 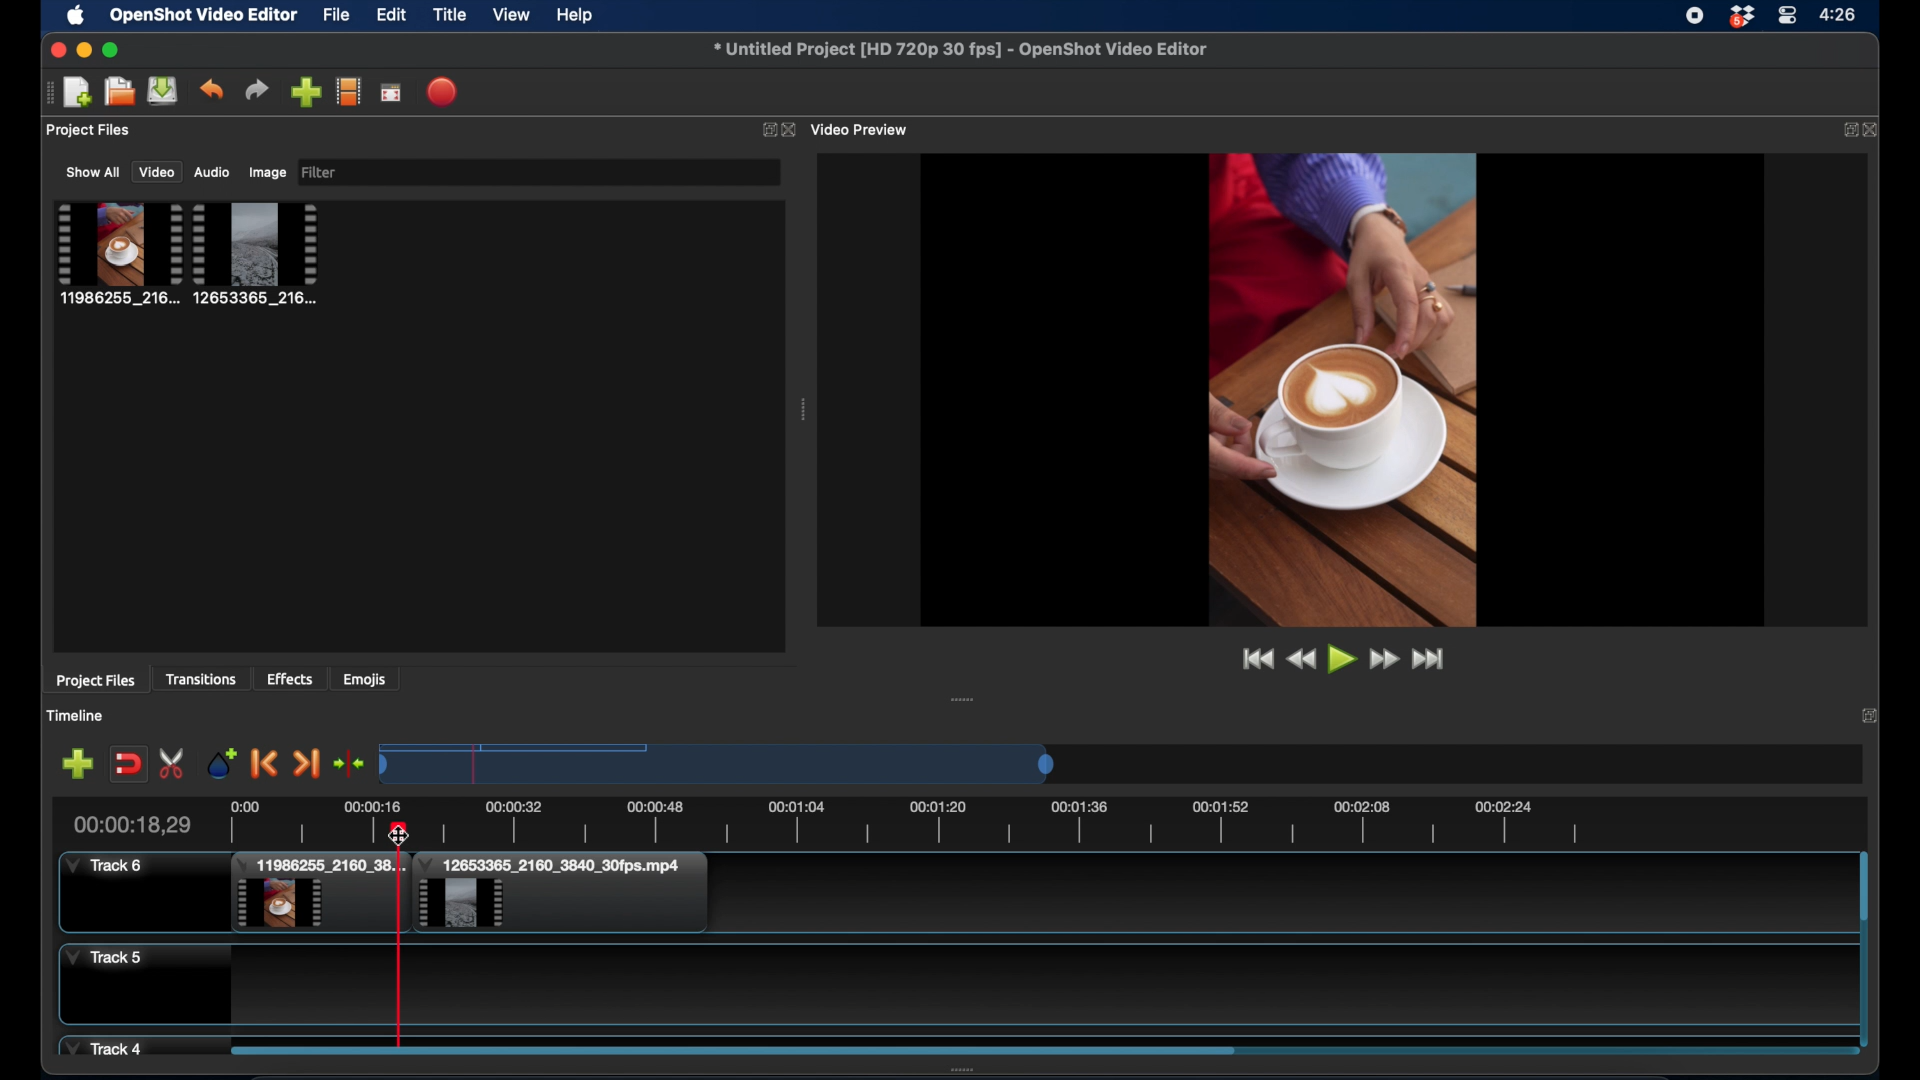 I want to click on save project, so click(x=164, y=91).